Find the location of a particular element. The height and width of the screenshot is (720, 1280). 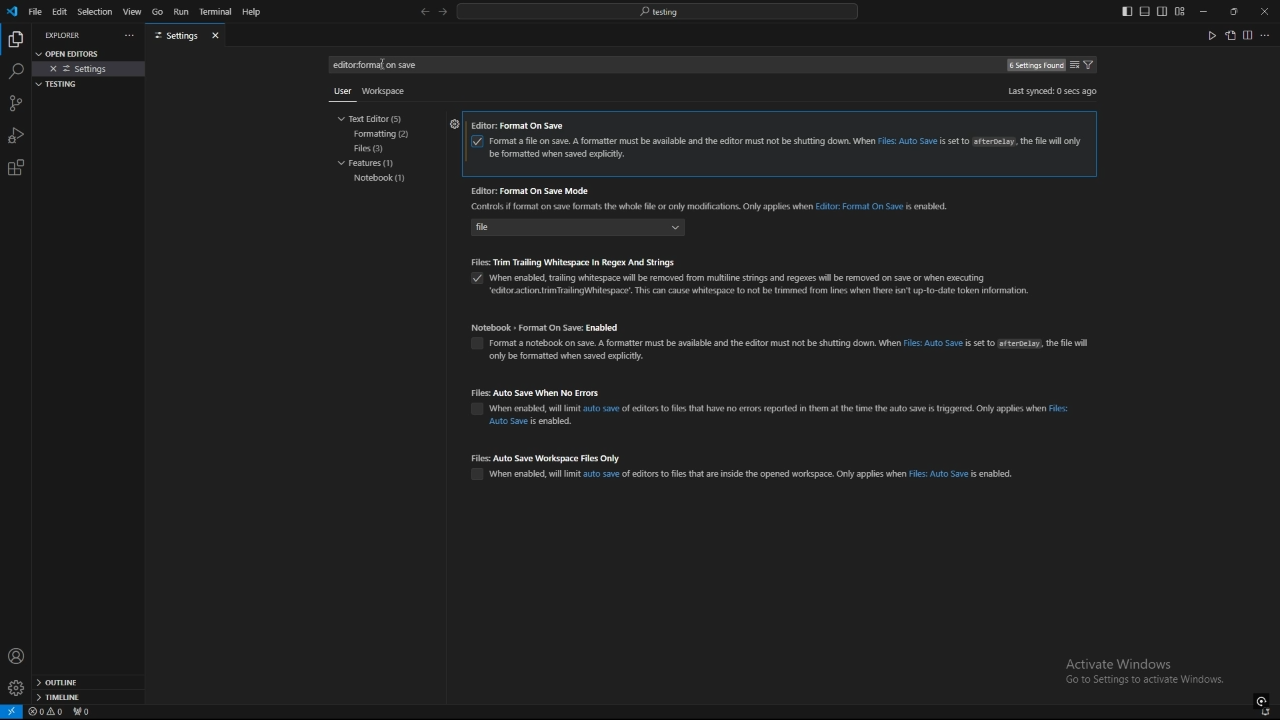

format file on save explanations is located at coordinates (787, 149).